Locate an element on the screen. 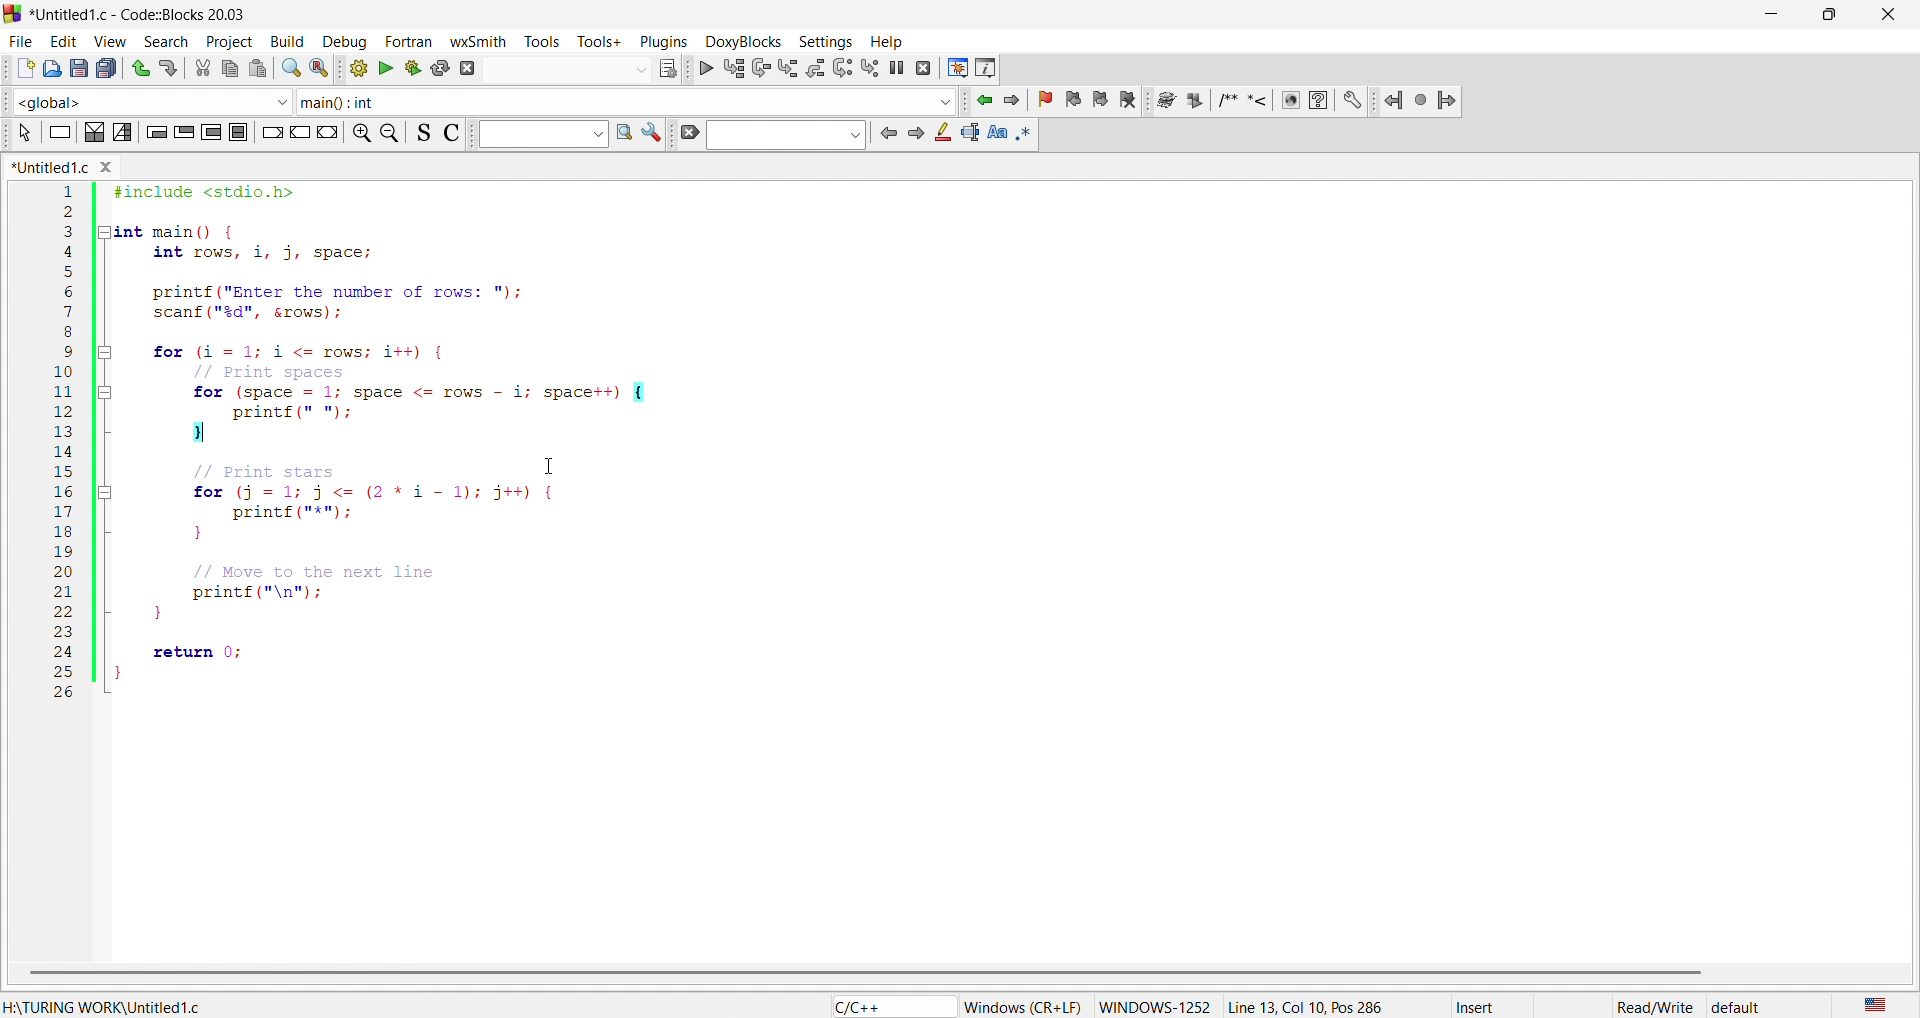 The height and width of the screenshot is (1018, 1920). next line is located at coordinates (760, 69).